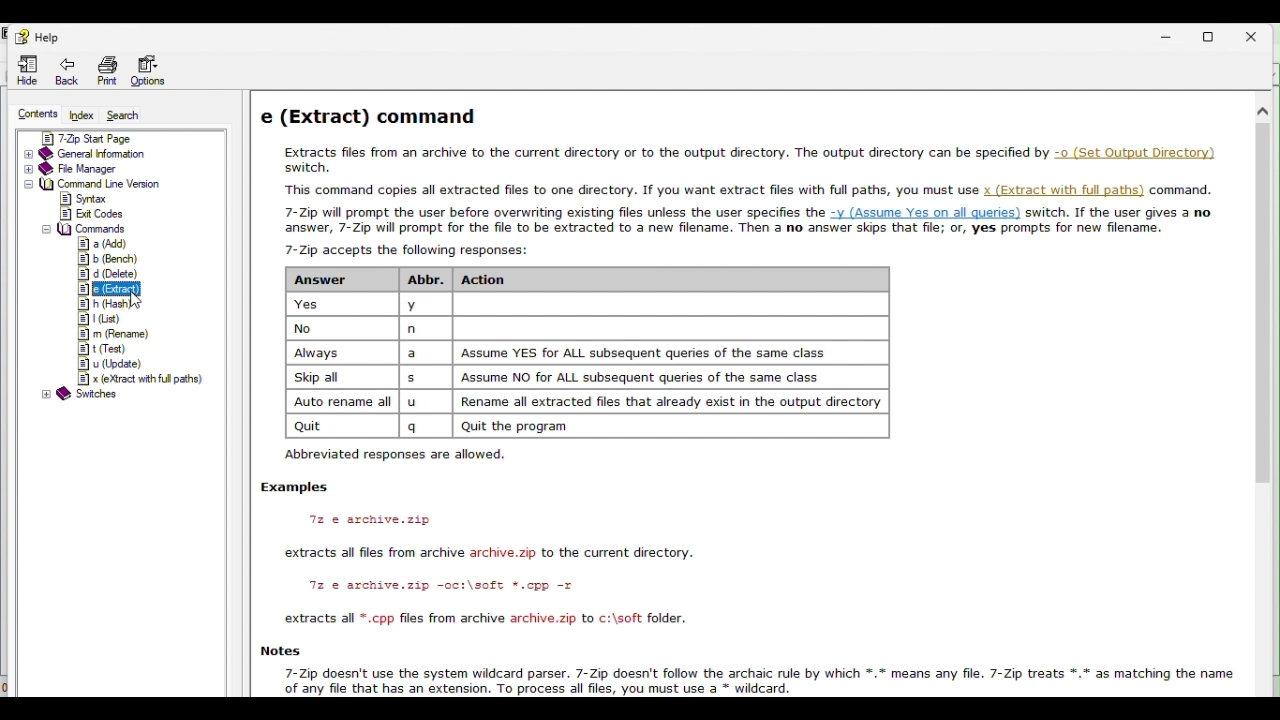 This screenshot has height=720, width=1280. I want to click on Examples, so click(487, 556).